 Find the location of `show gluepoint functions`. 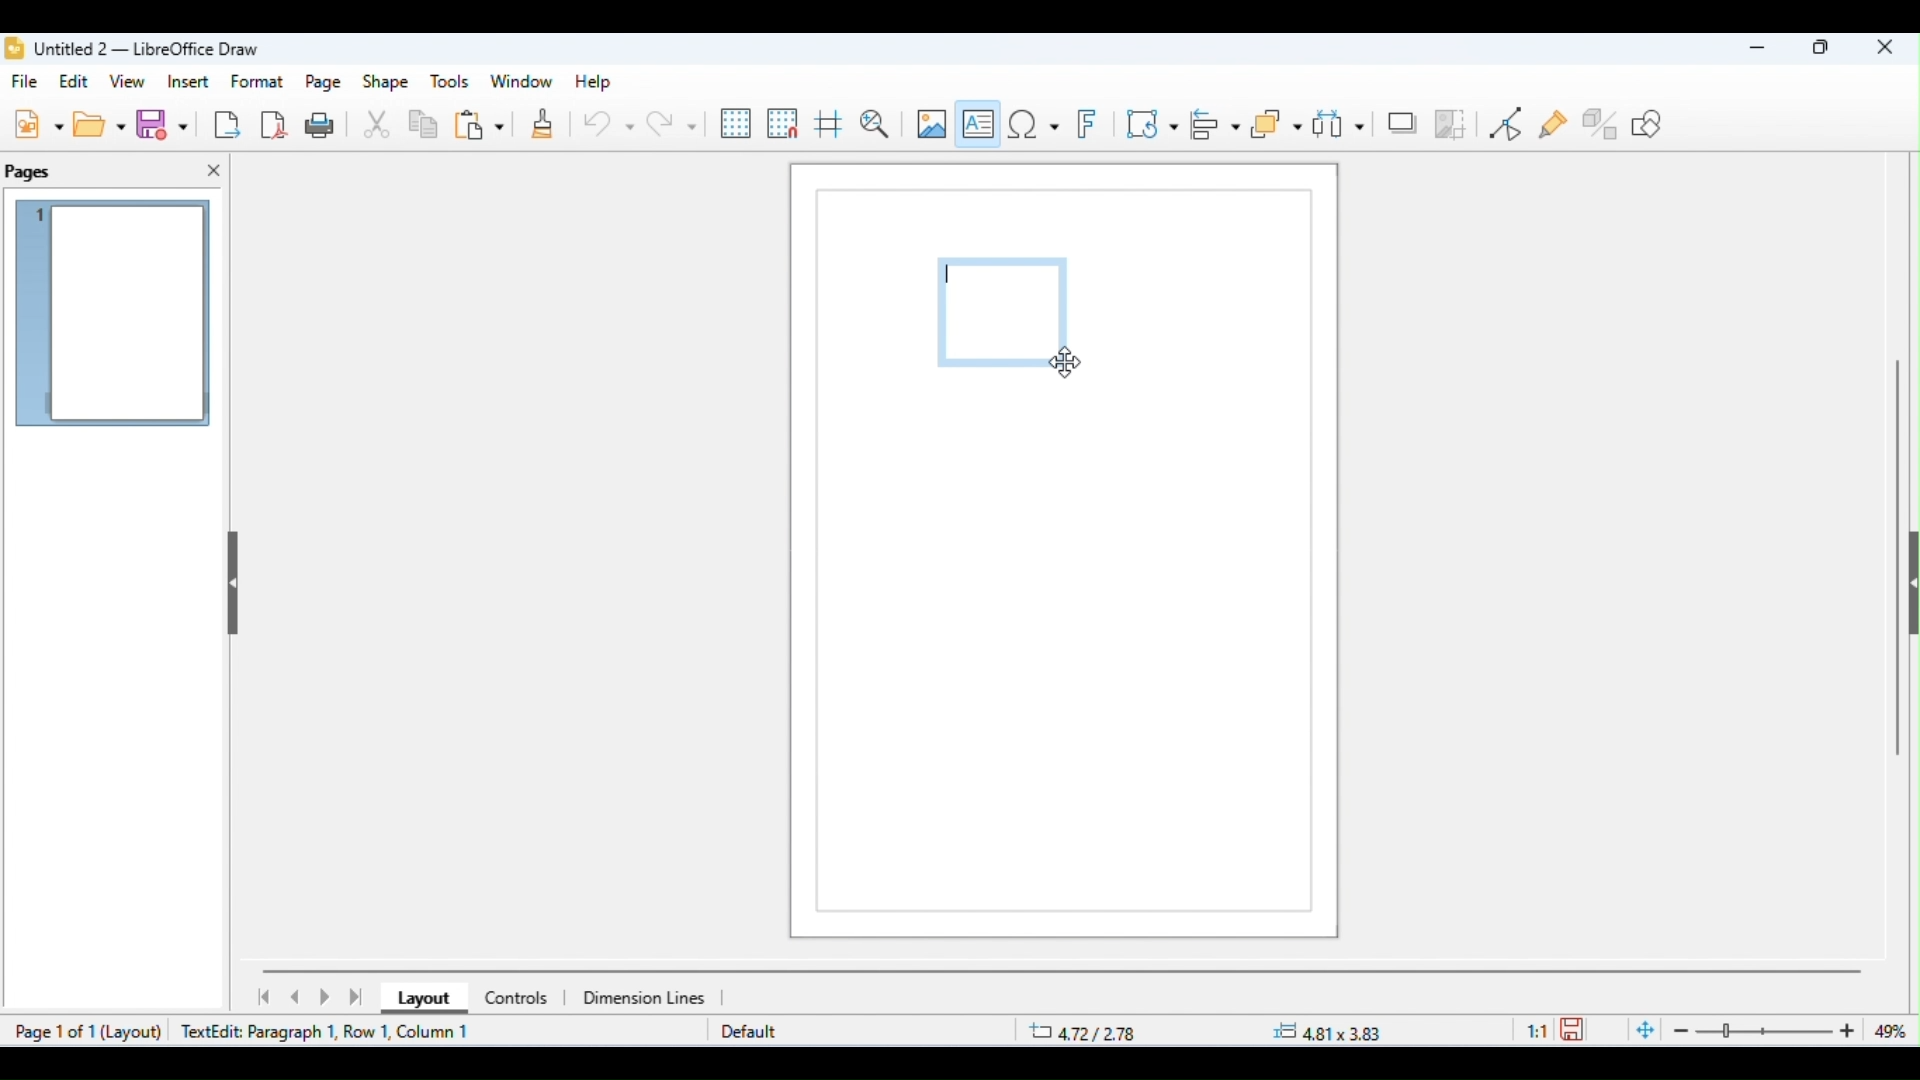

show gluepoint functions is located at coordinates (1555, 126).